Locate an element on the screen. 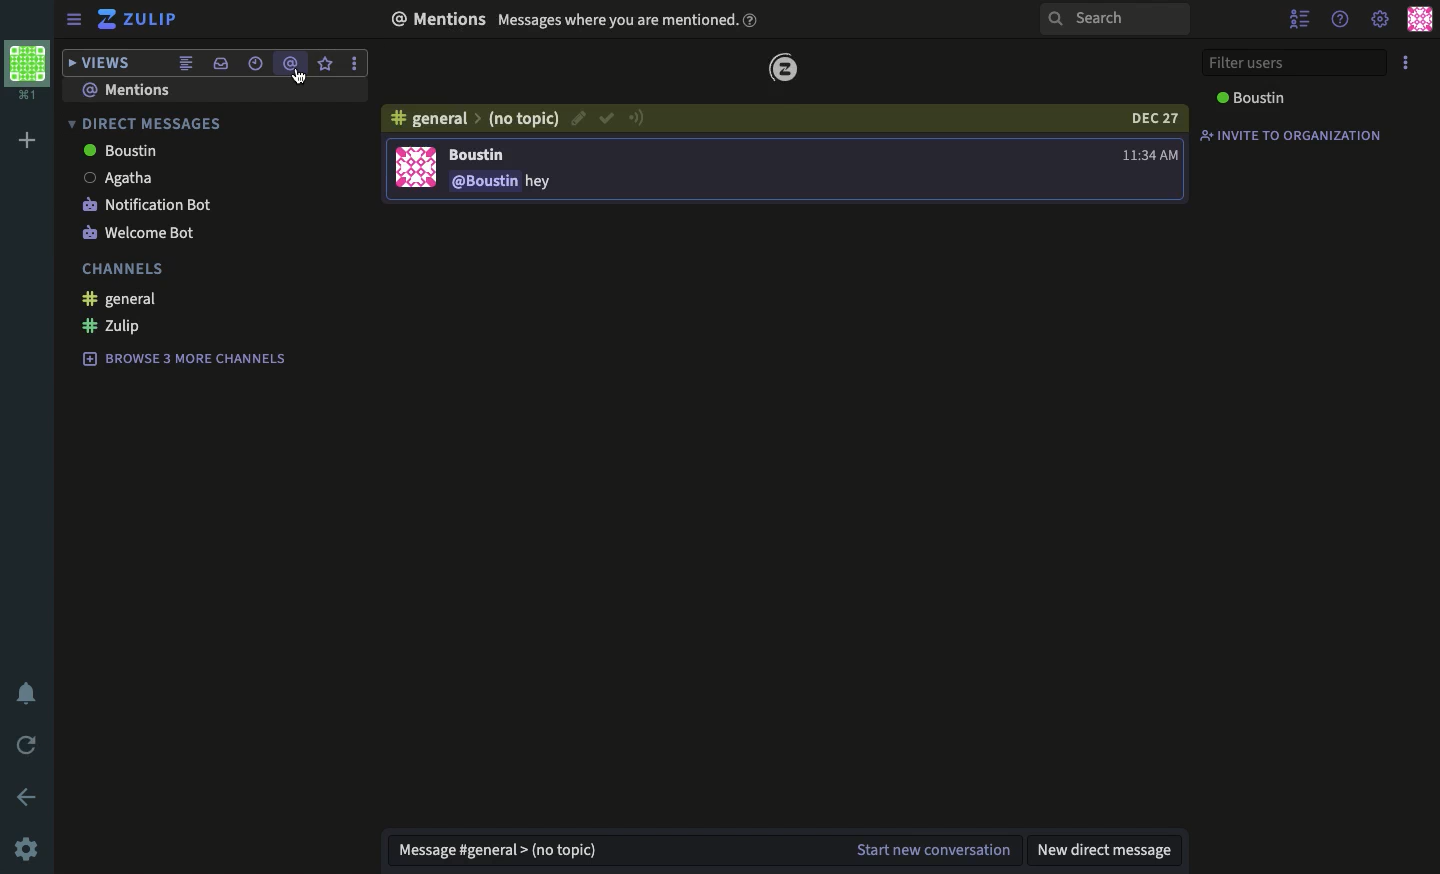  general no topic is located at coordinates (476, 119).